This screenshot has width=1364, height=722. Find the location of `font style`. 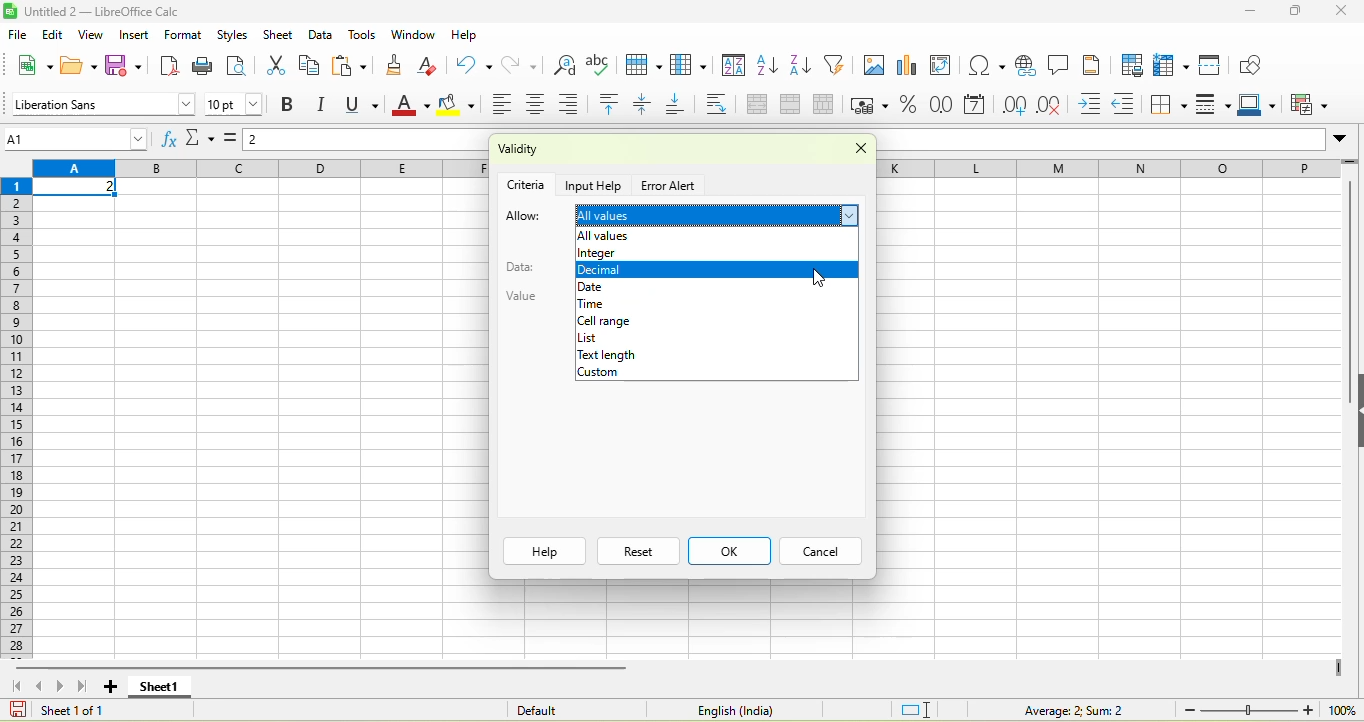

font style is located at coordinates (101, 103).